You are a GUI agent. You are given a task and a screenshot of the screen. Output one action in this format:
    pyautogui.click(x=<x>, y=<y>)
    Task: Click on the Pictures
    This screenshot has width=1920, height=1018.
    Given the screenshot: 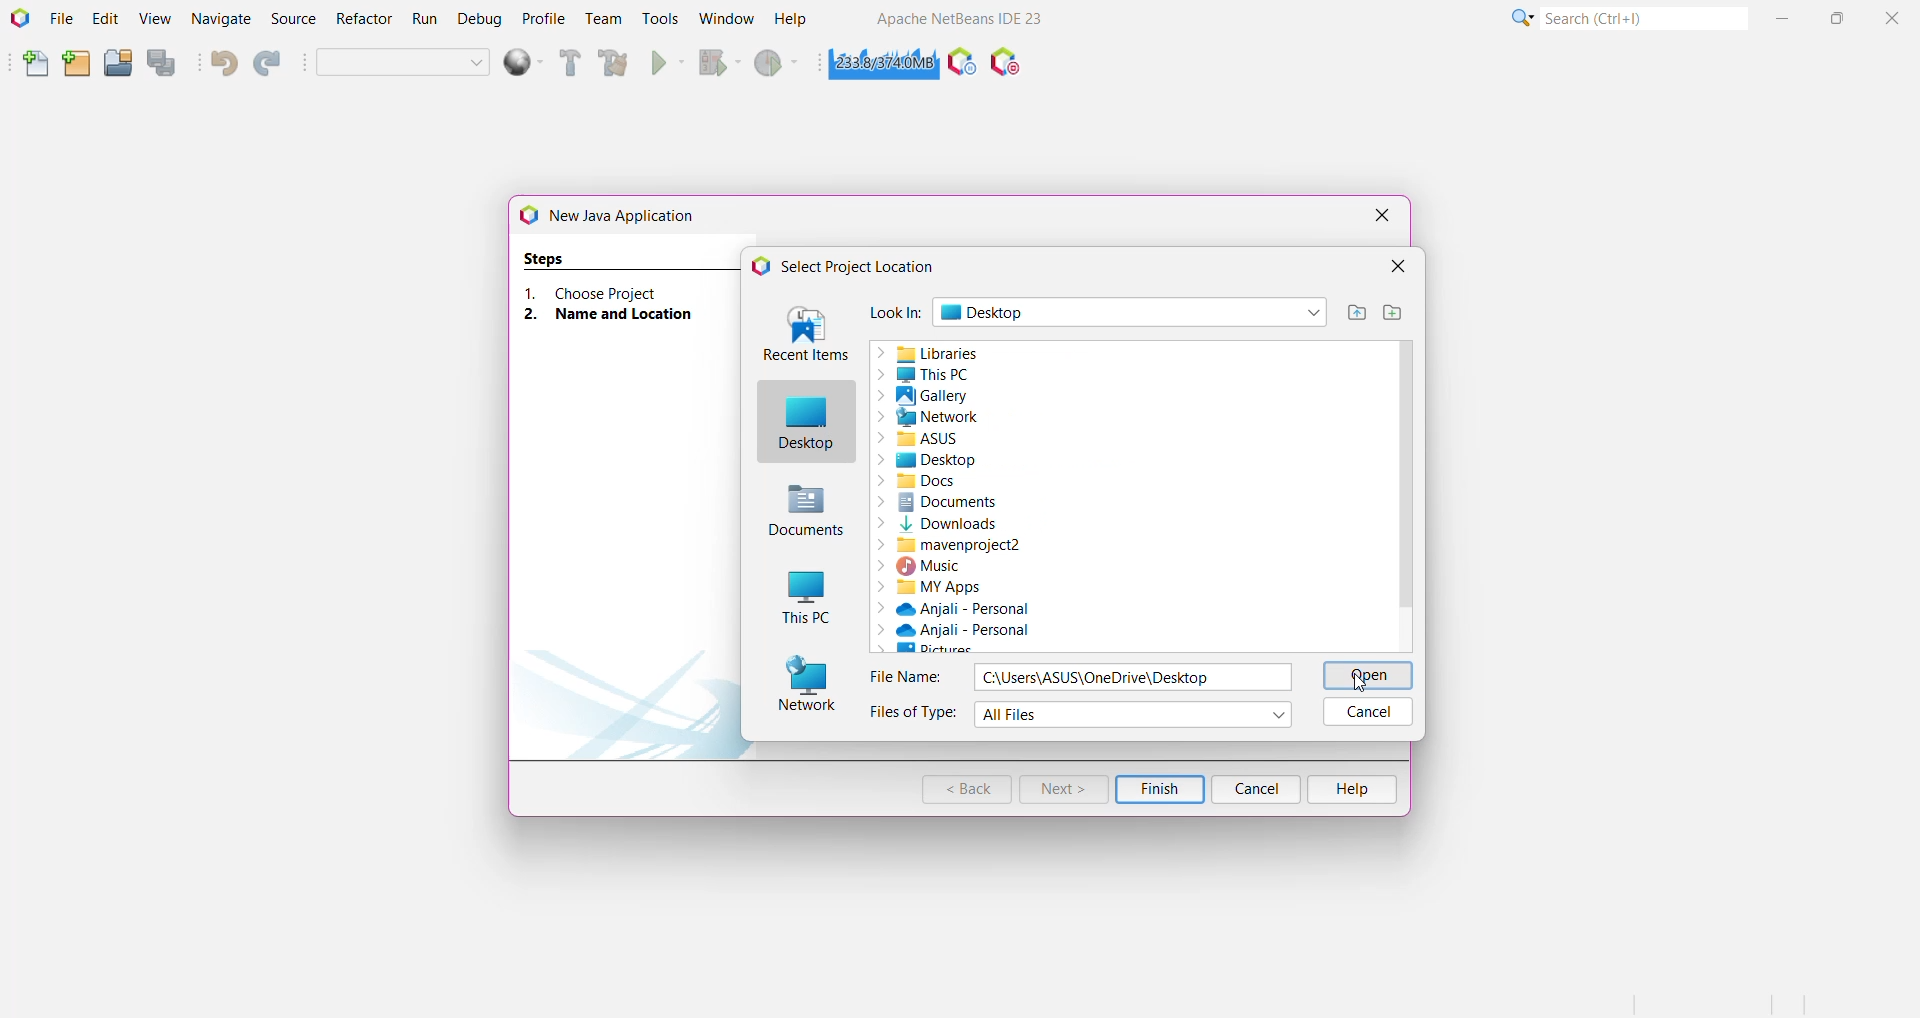 What is the action you would take?
    pyautogui.click(x=995, y=647)
    